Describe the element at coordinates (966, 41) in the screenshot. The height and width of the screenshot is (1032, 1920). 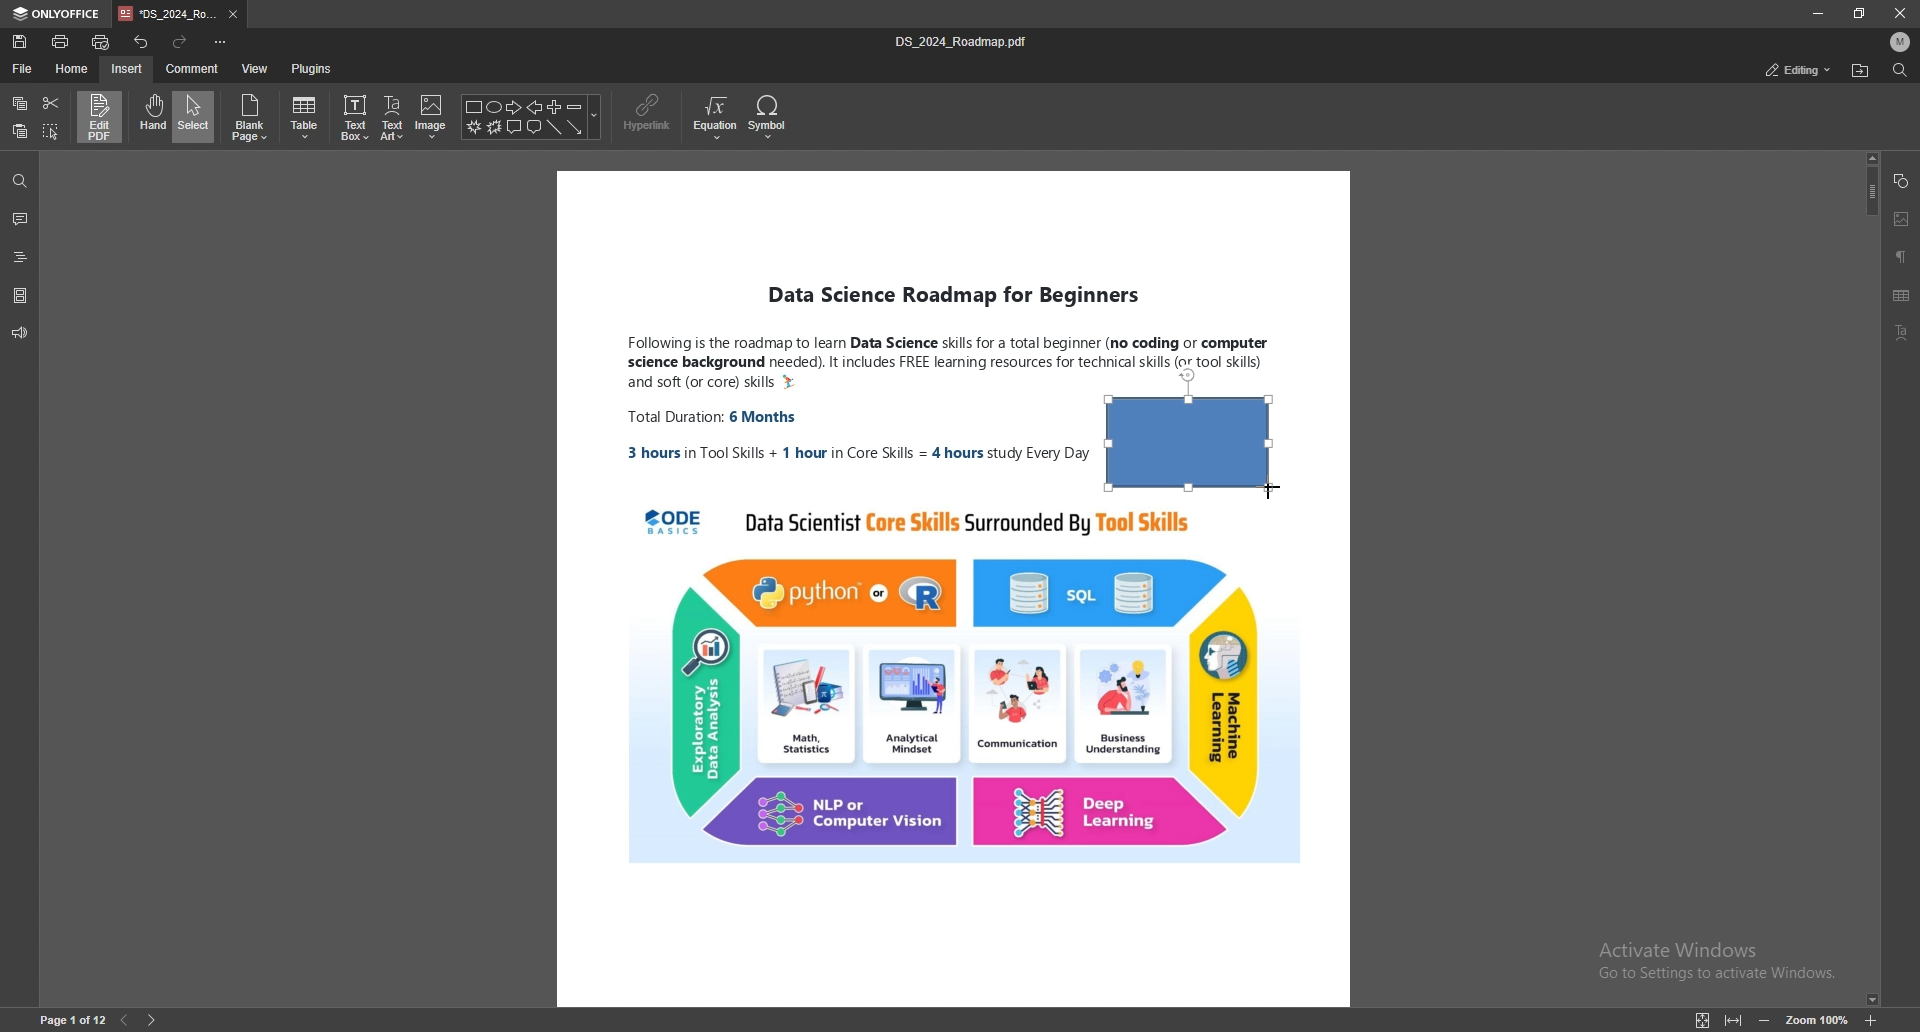
I see `file name` at that location.